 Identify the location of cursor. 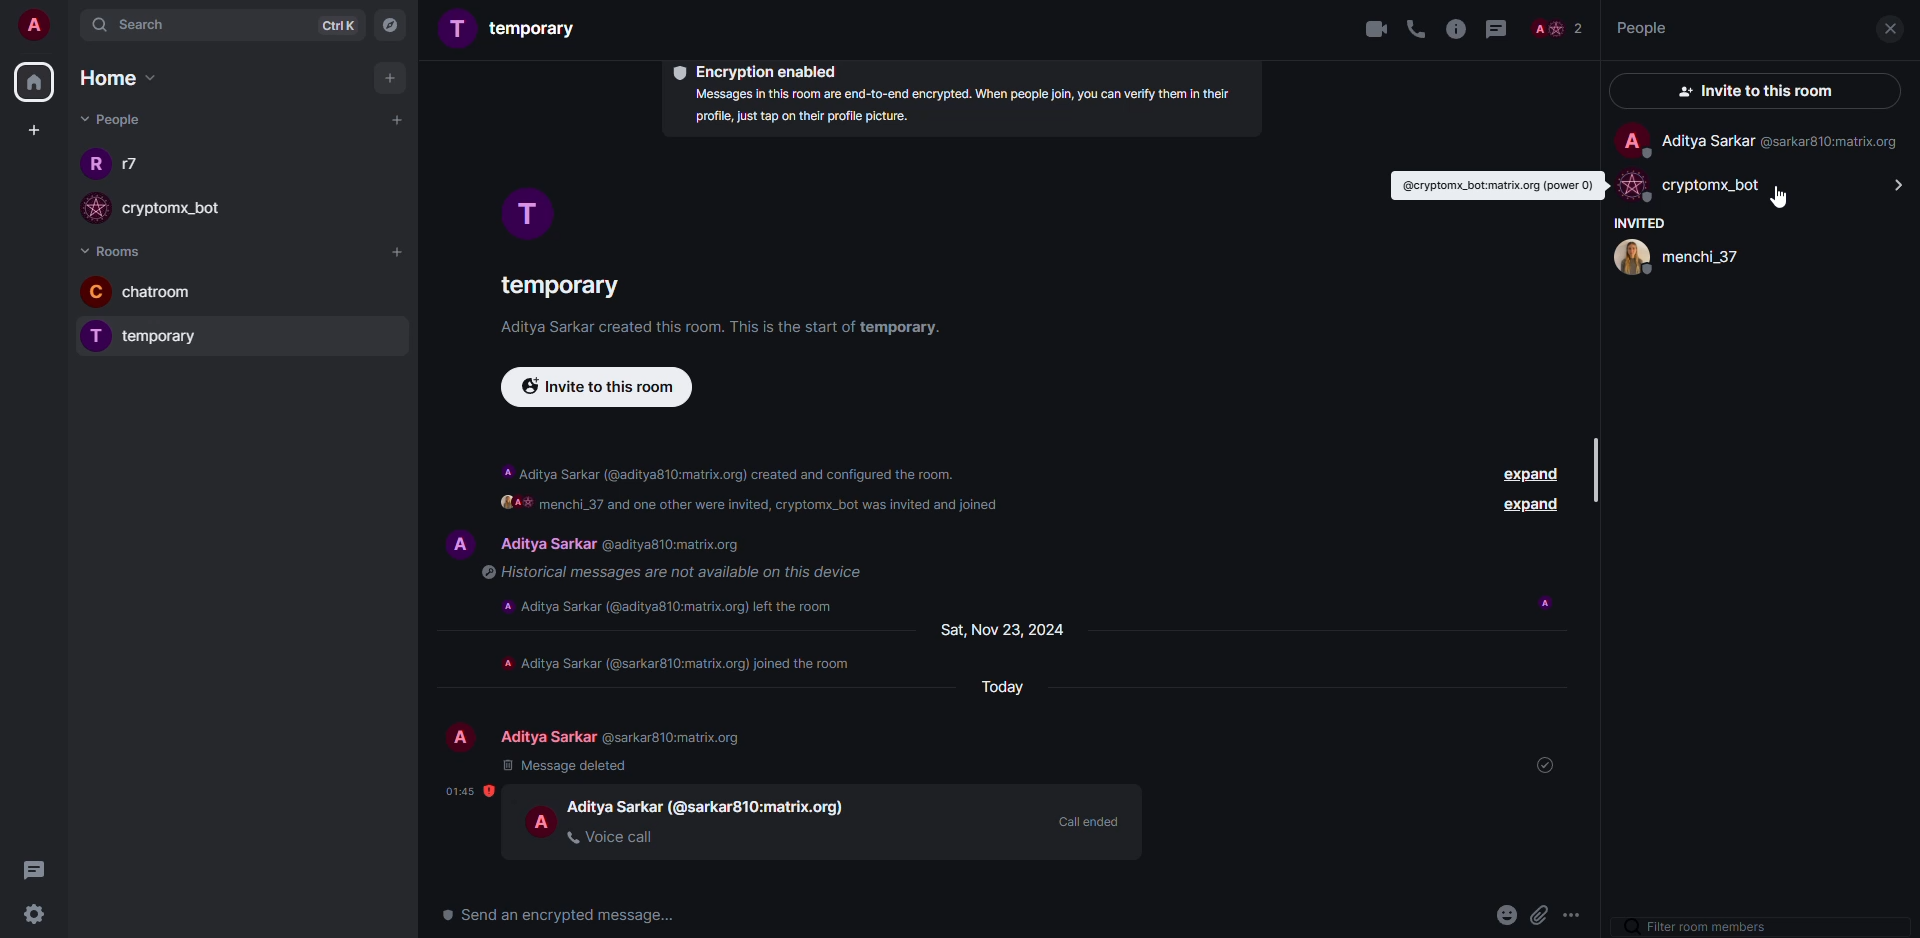
(1779, 198).